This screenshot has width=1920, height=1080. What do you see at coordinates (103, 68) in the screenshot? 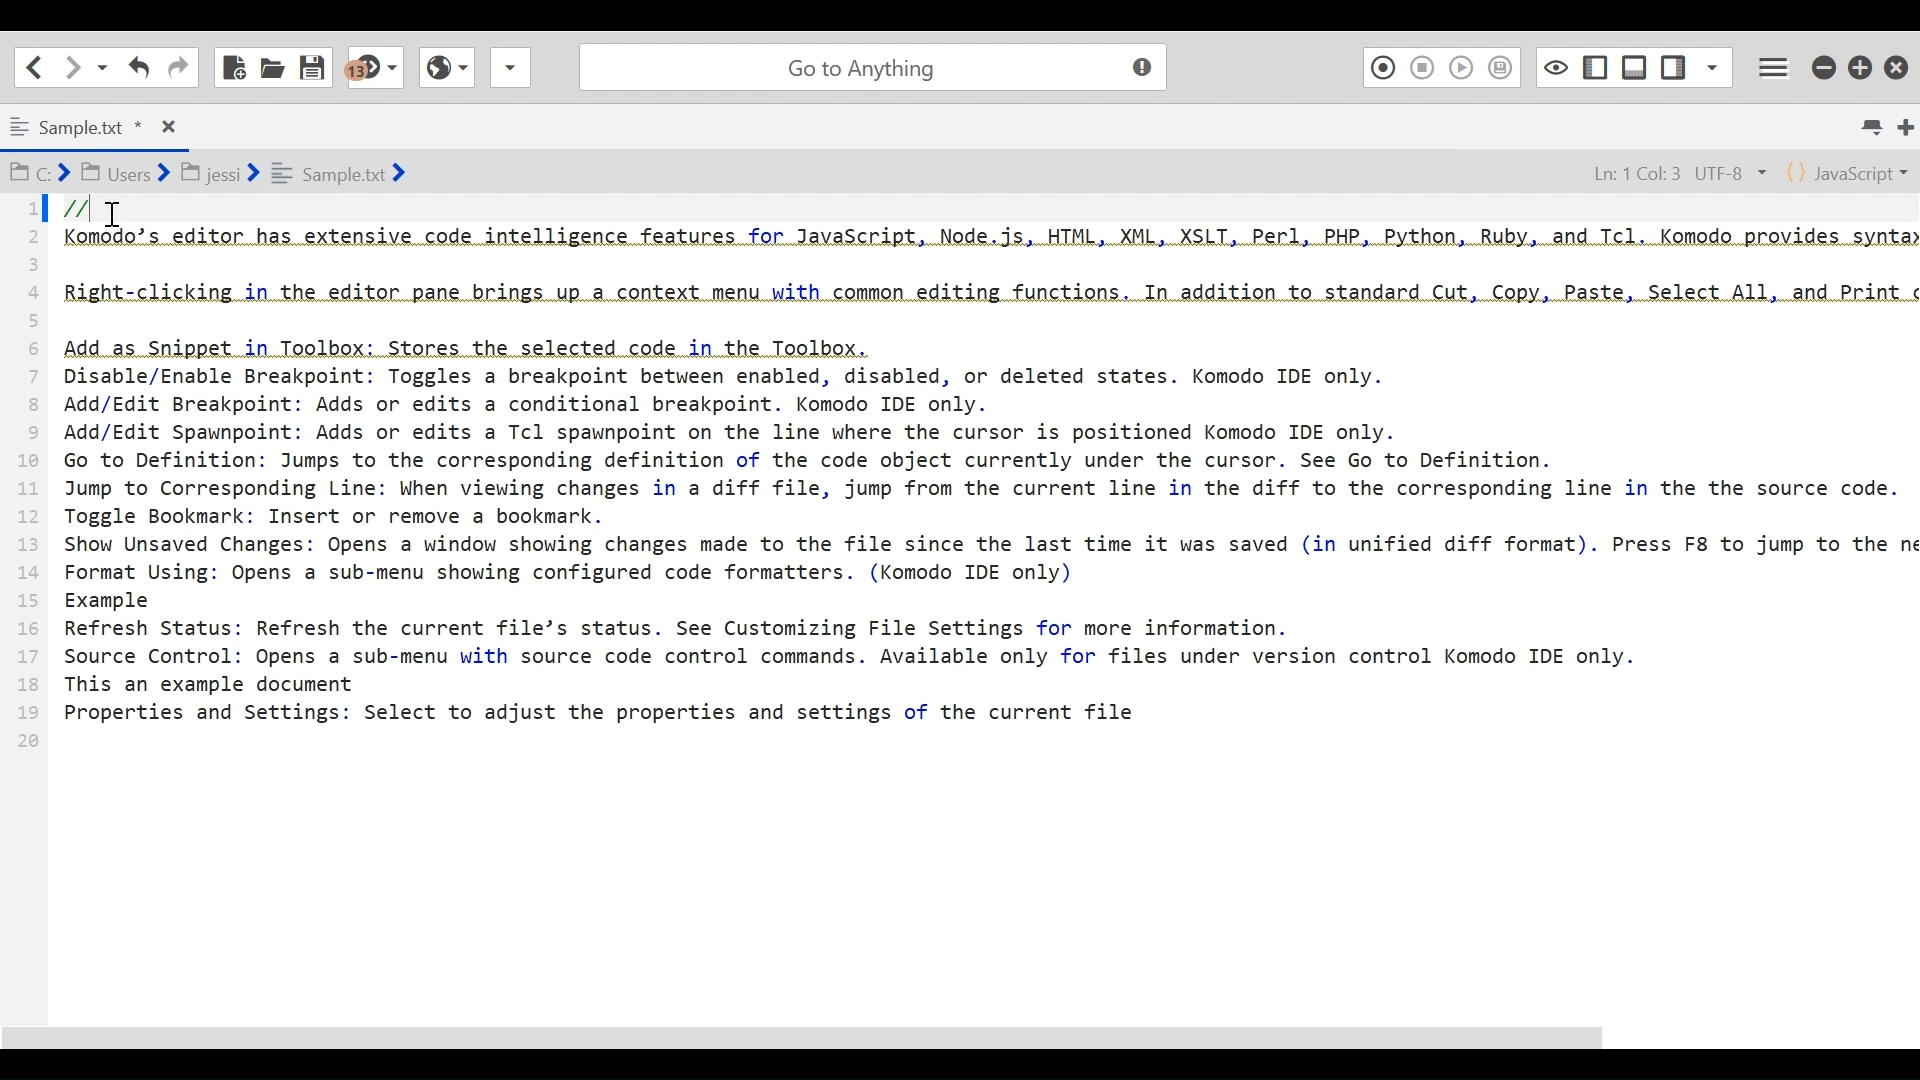
I see `Recent locations` at bounding box center [103, 68].